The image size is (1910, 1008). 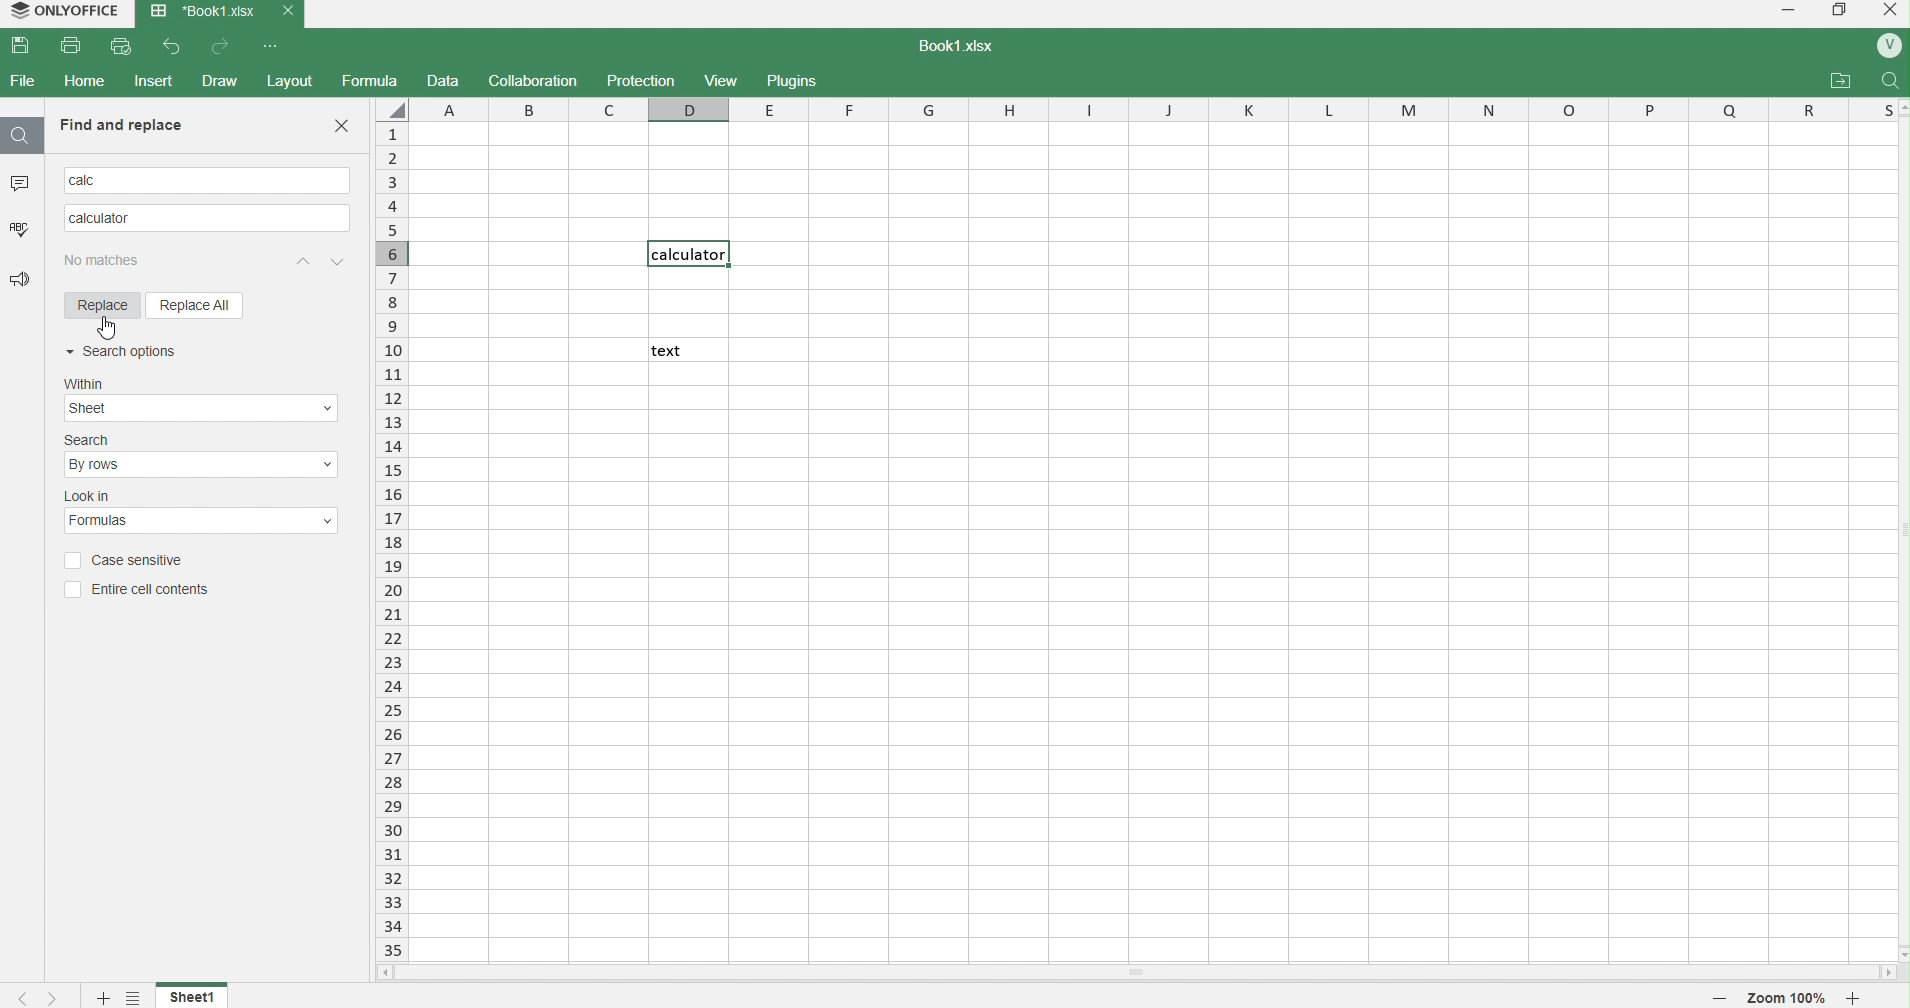 What do you see at coordinates (198, 465) in the screenshot?
I see `Search options` at bounding box center [198, 465].